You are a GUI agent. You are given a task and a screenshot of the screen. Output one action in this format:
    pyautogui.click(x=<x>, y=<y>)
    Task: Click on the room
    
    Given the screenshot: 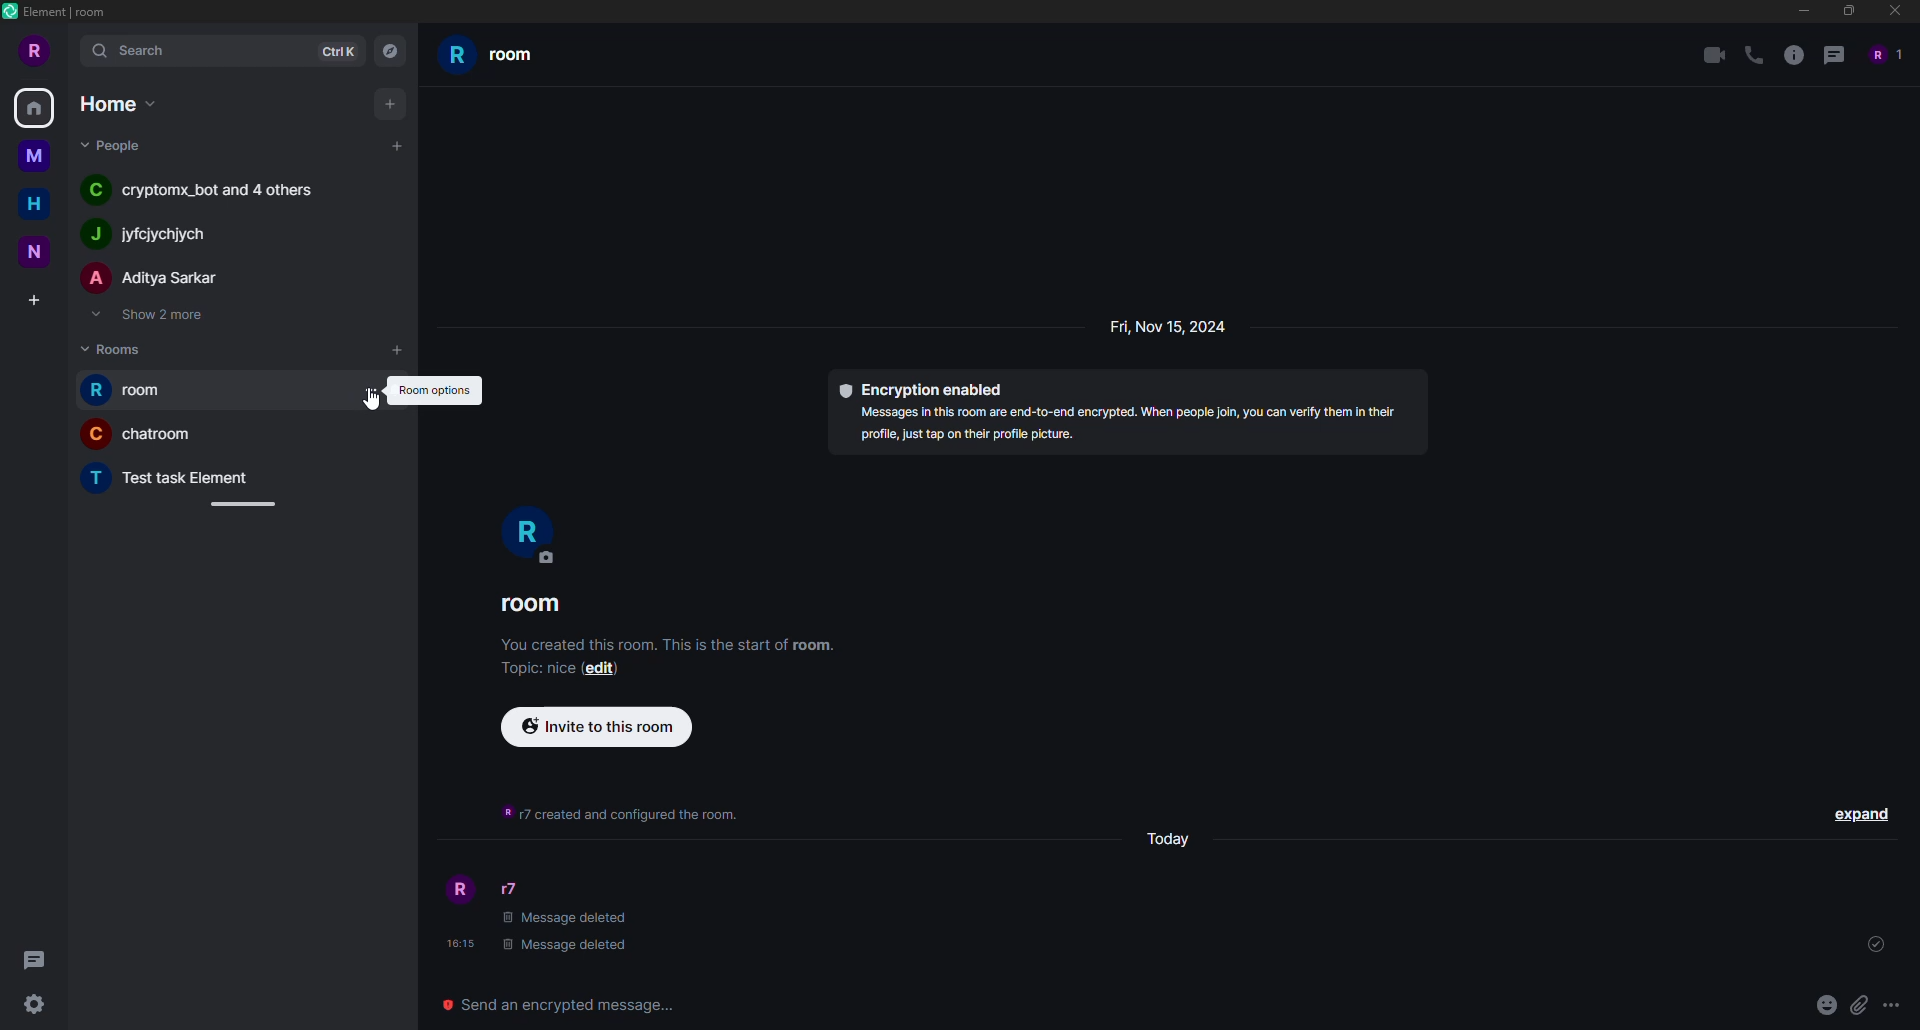 What is the action you would take?
    pyautogui.click(x=534, y=605)
    